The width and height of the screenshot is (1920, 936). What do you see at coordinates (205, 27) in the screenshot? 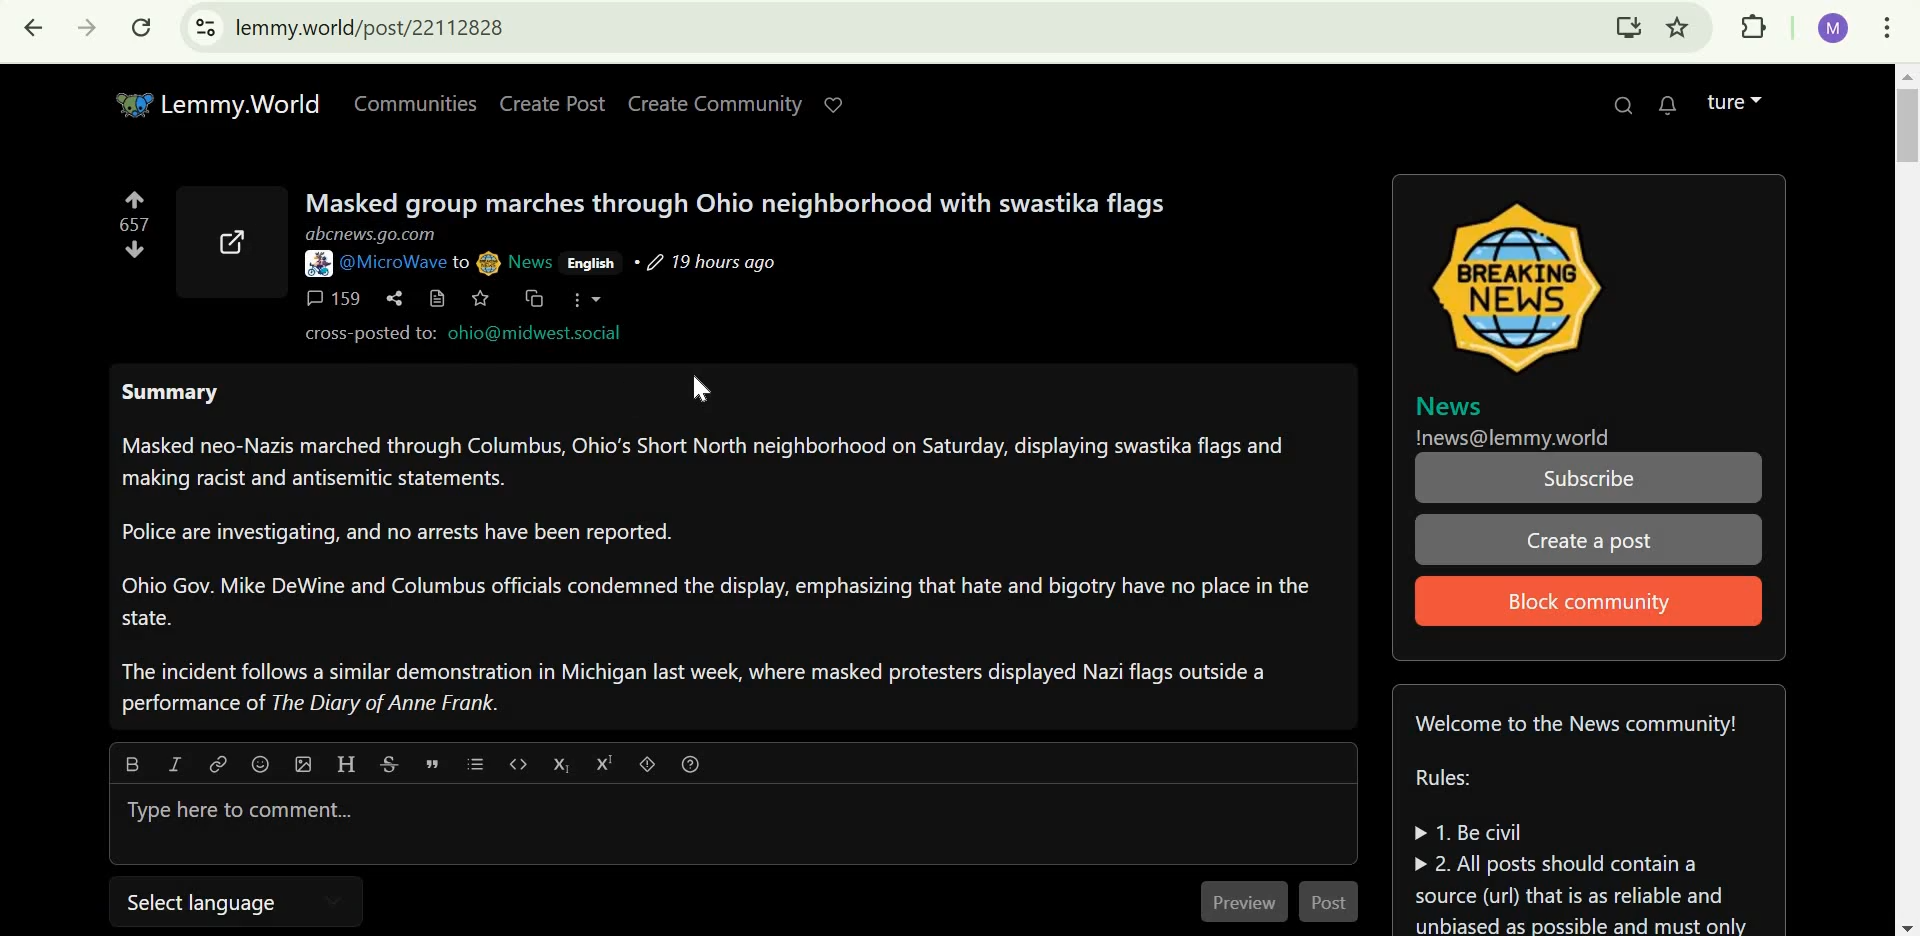
I see `view site information` at bounding box center [205, 27].